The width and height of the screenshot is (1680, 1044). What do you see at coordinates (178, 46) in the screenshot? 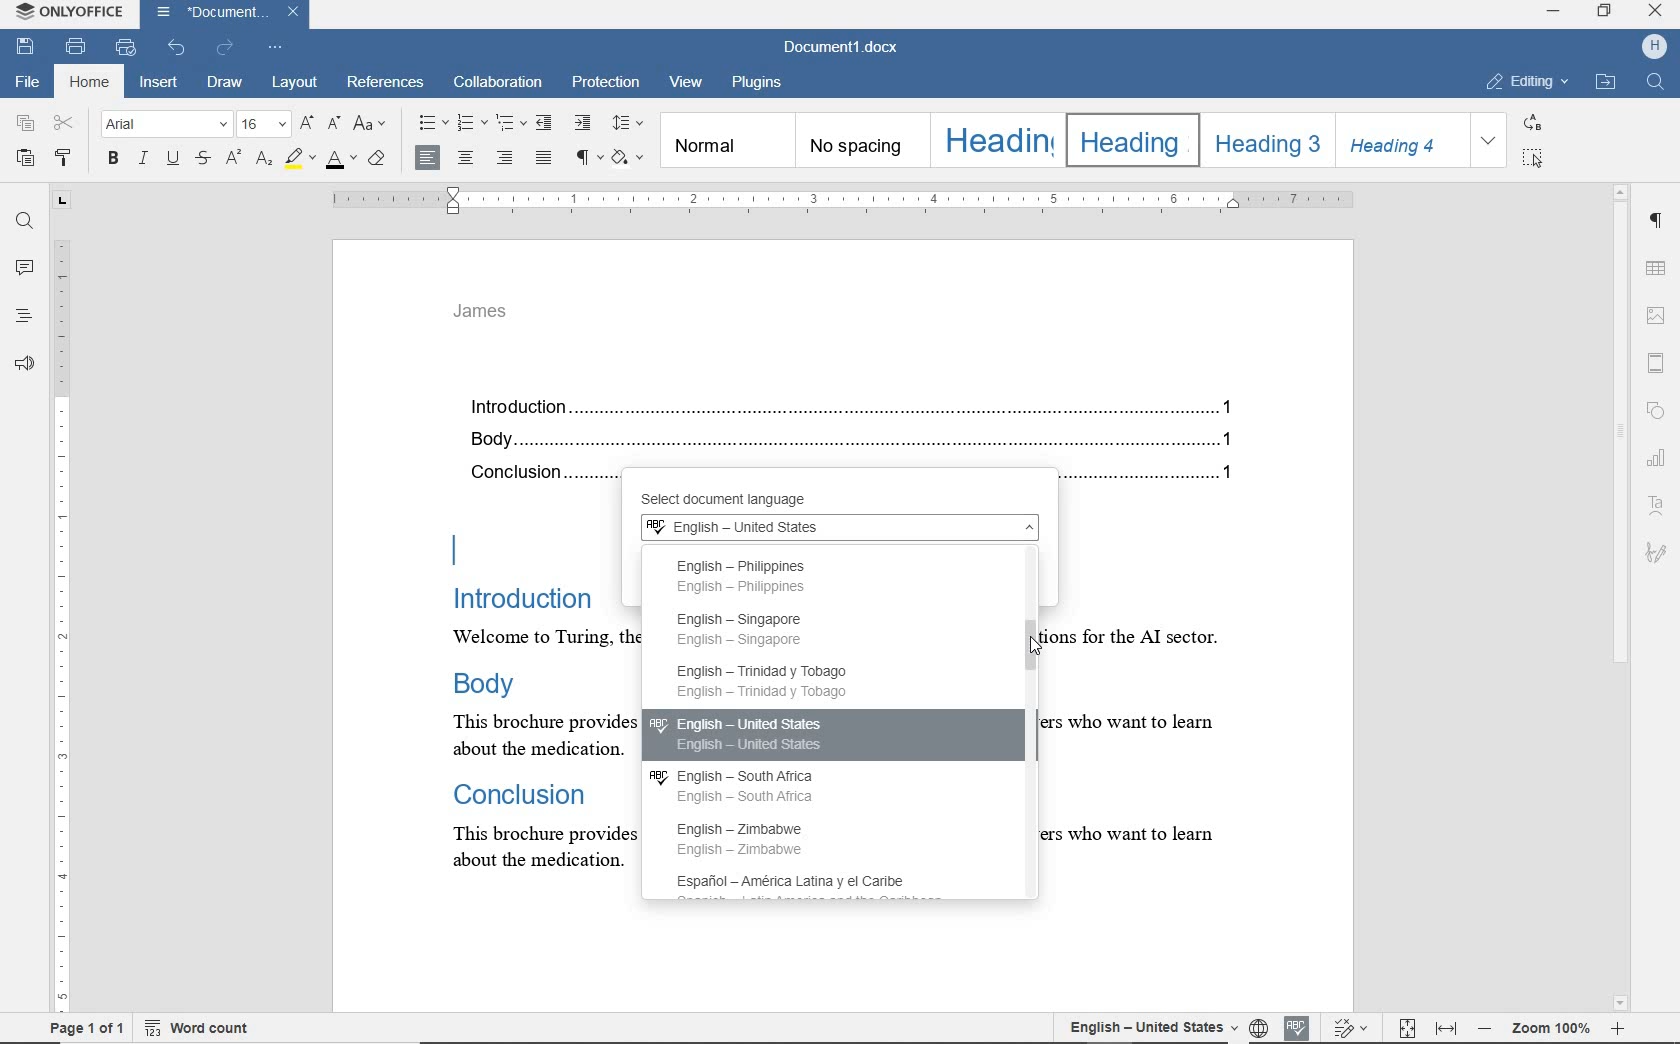
I see `undo` at bounding box center [178, 46].